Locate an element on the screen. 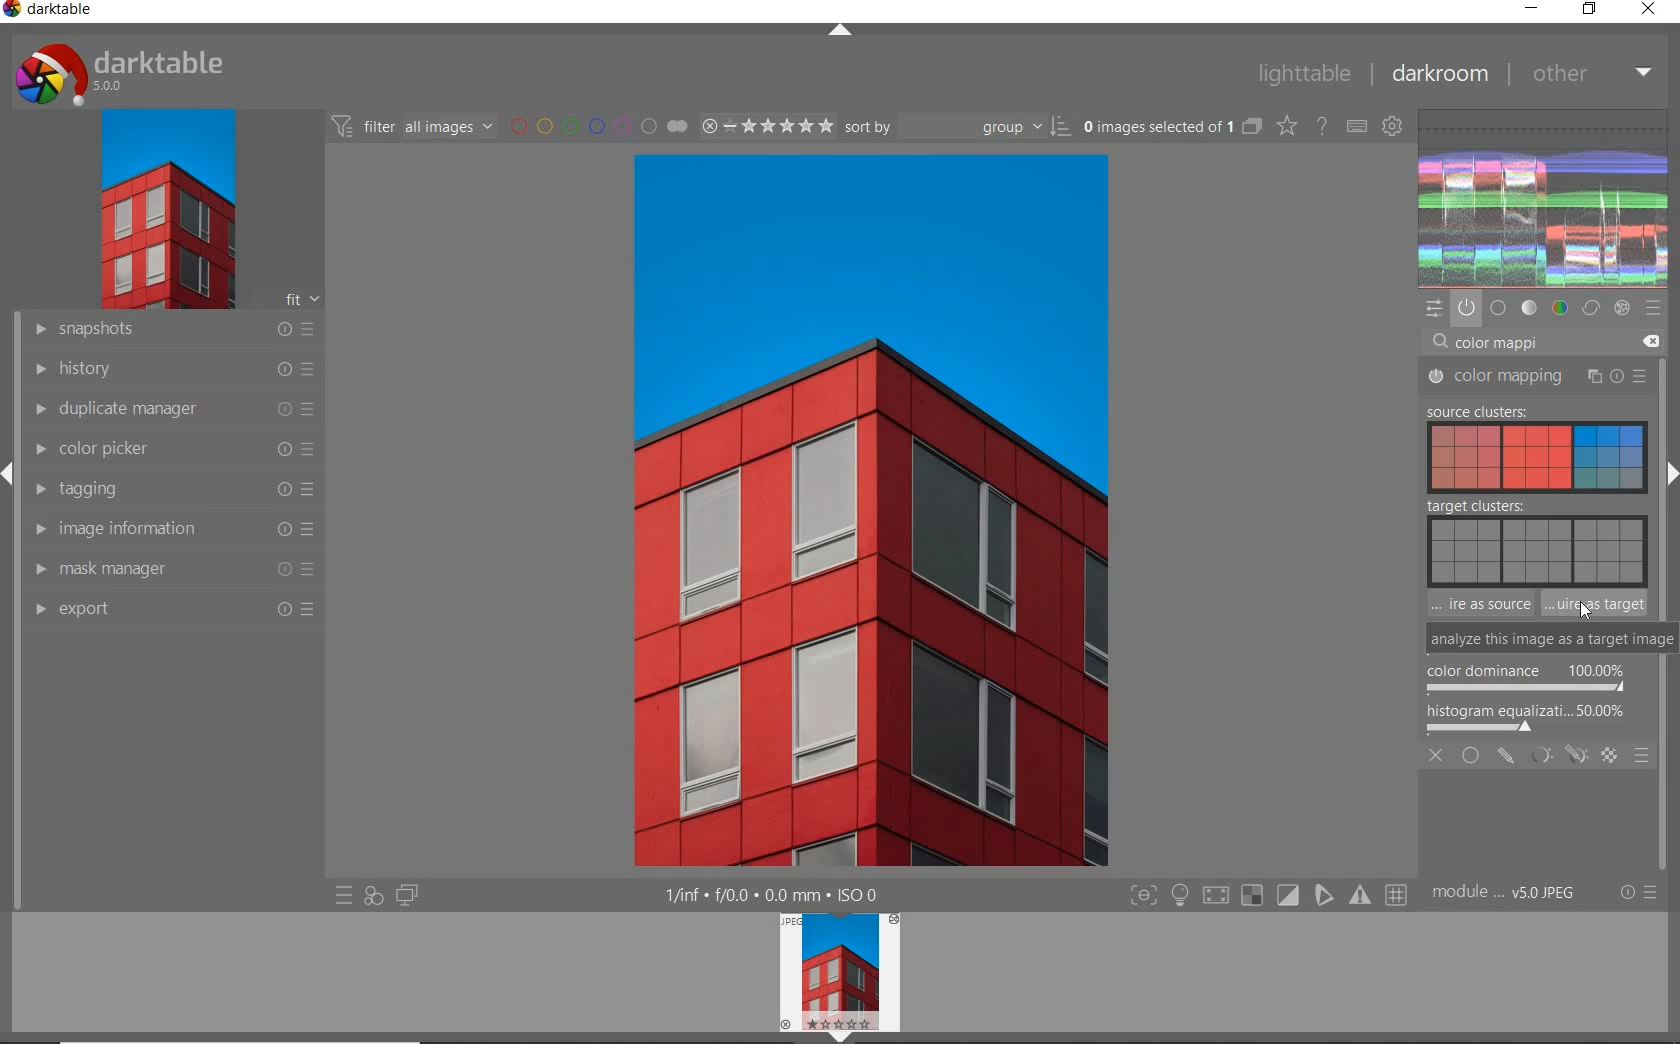 The image size is (1680, 1044). duplicate manager is located at coordinates (173, 409).